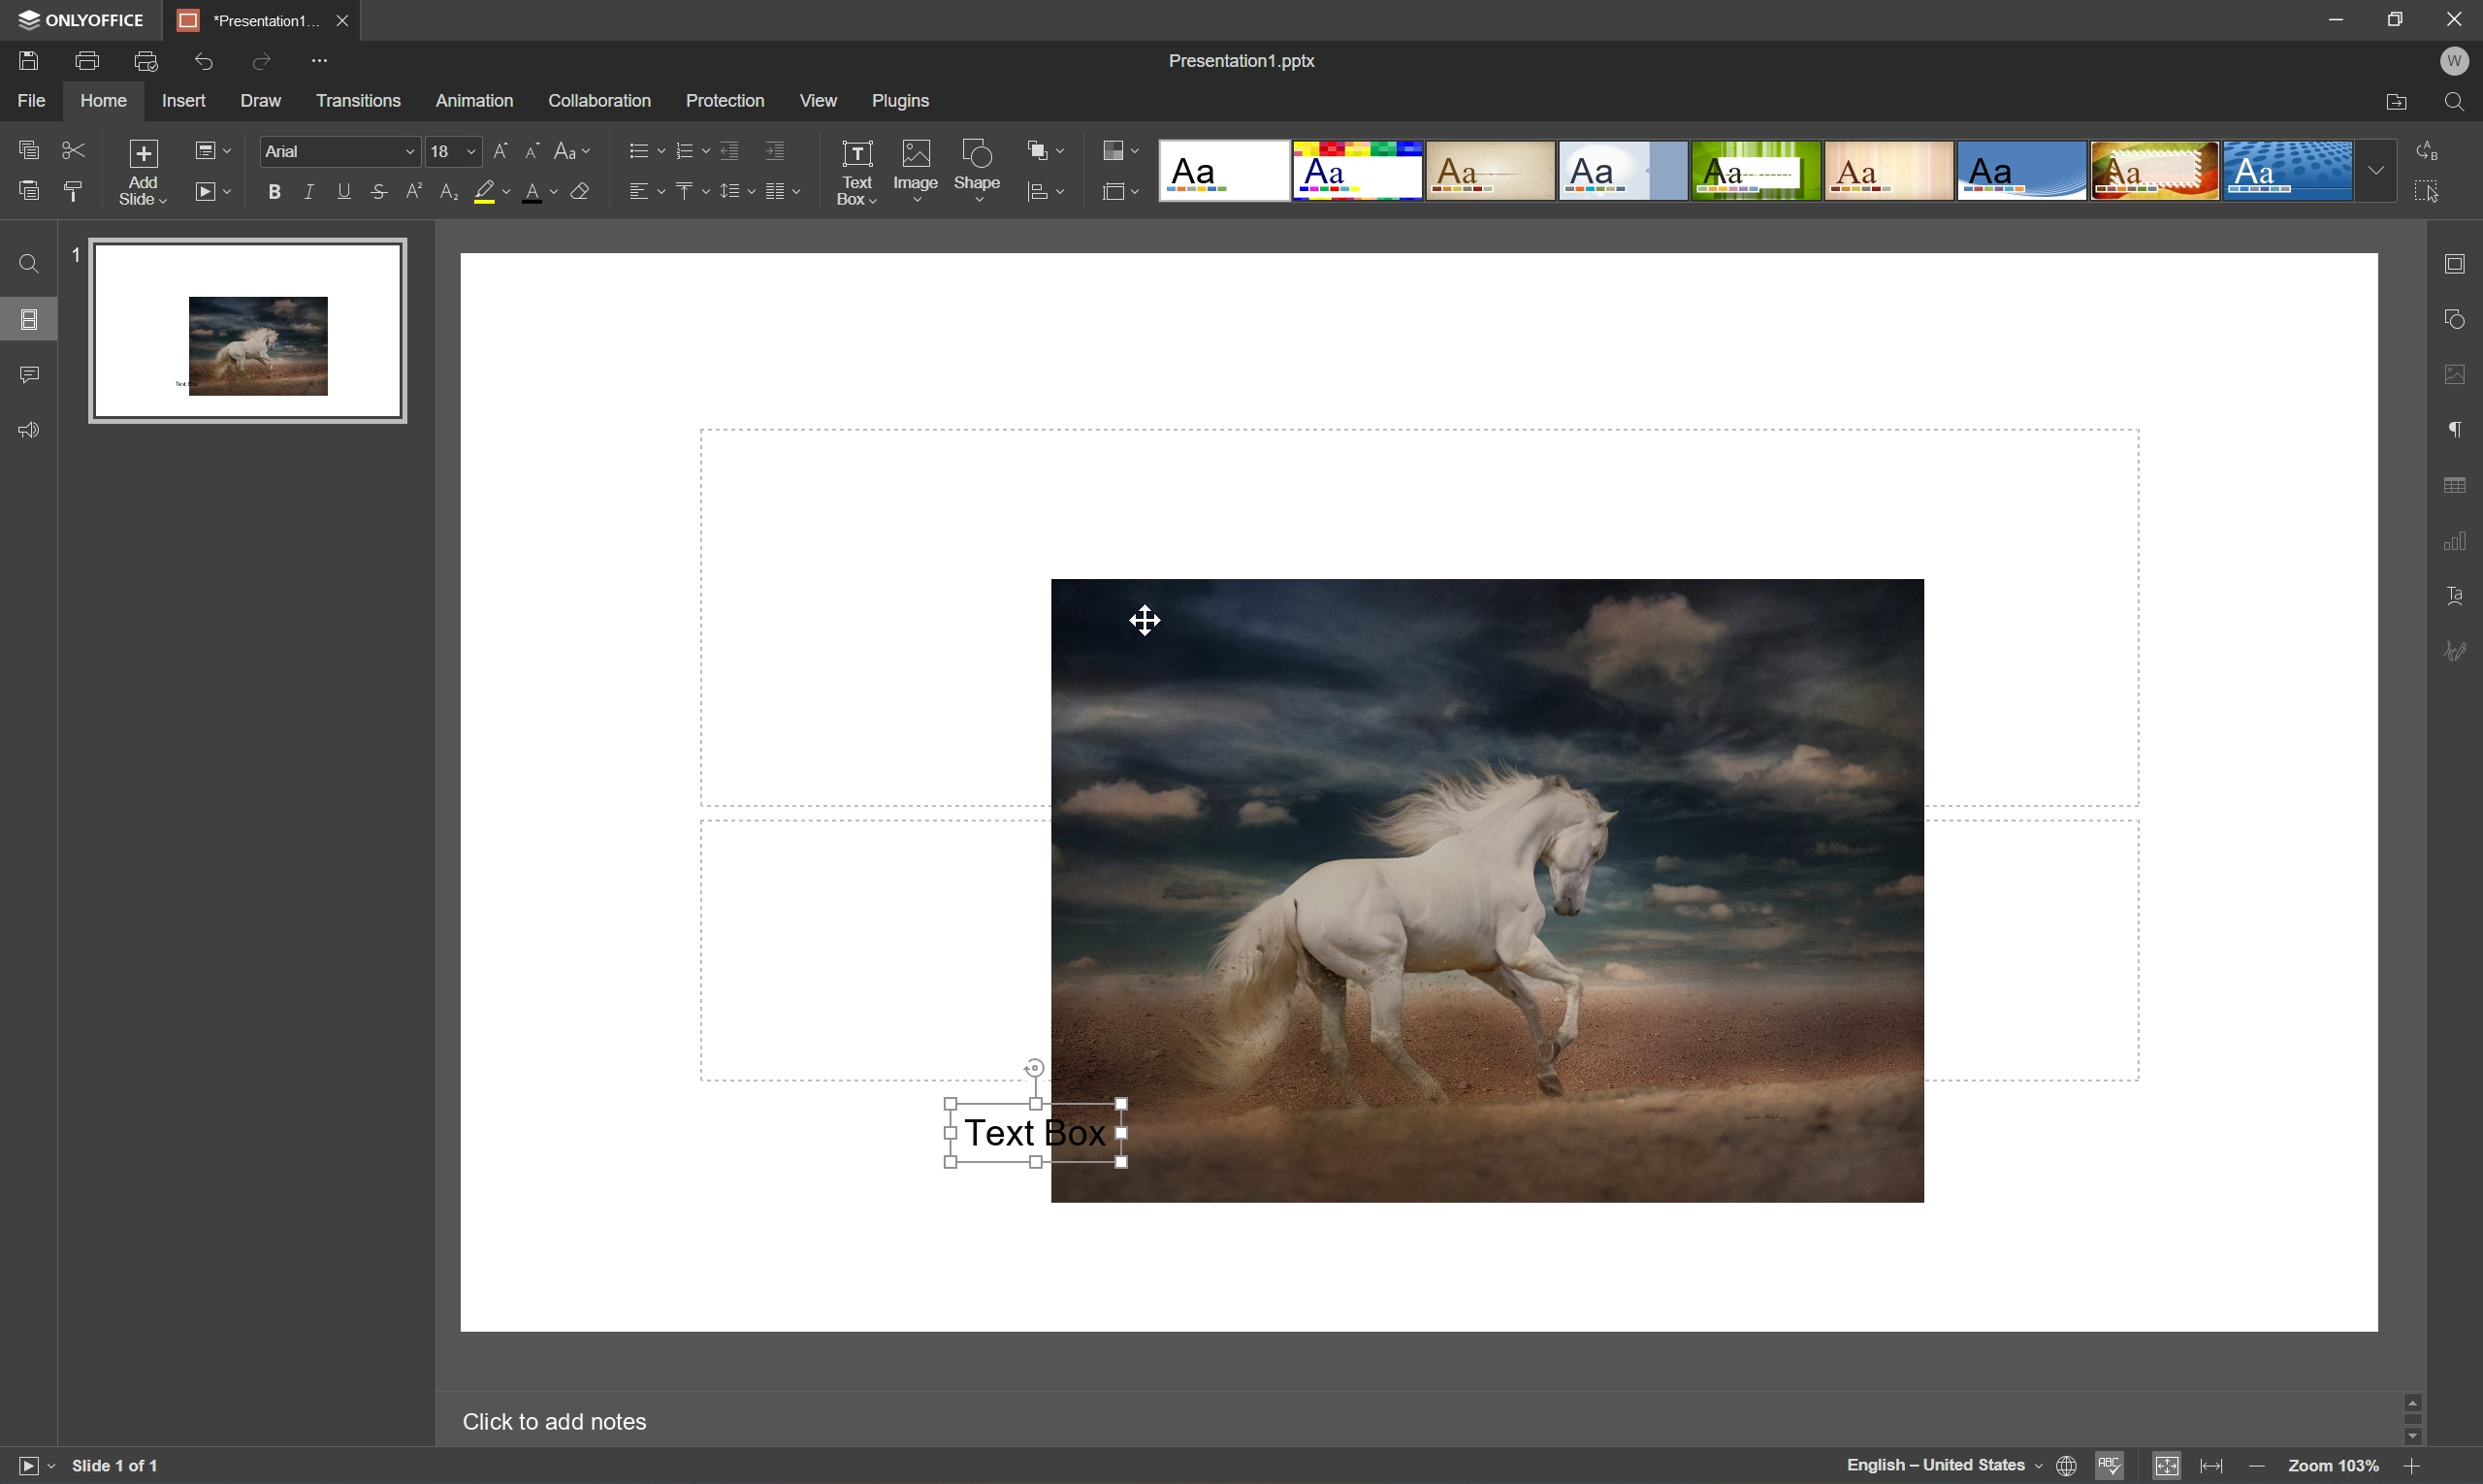 This screenshot has width=2483, height=1484. What do you see at coordinates (2416, 1414) in the screenshot?
I see `Scroll Bar` at bounding box center [2416, 1414].